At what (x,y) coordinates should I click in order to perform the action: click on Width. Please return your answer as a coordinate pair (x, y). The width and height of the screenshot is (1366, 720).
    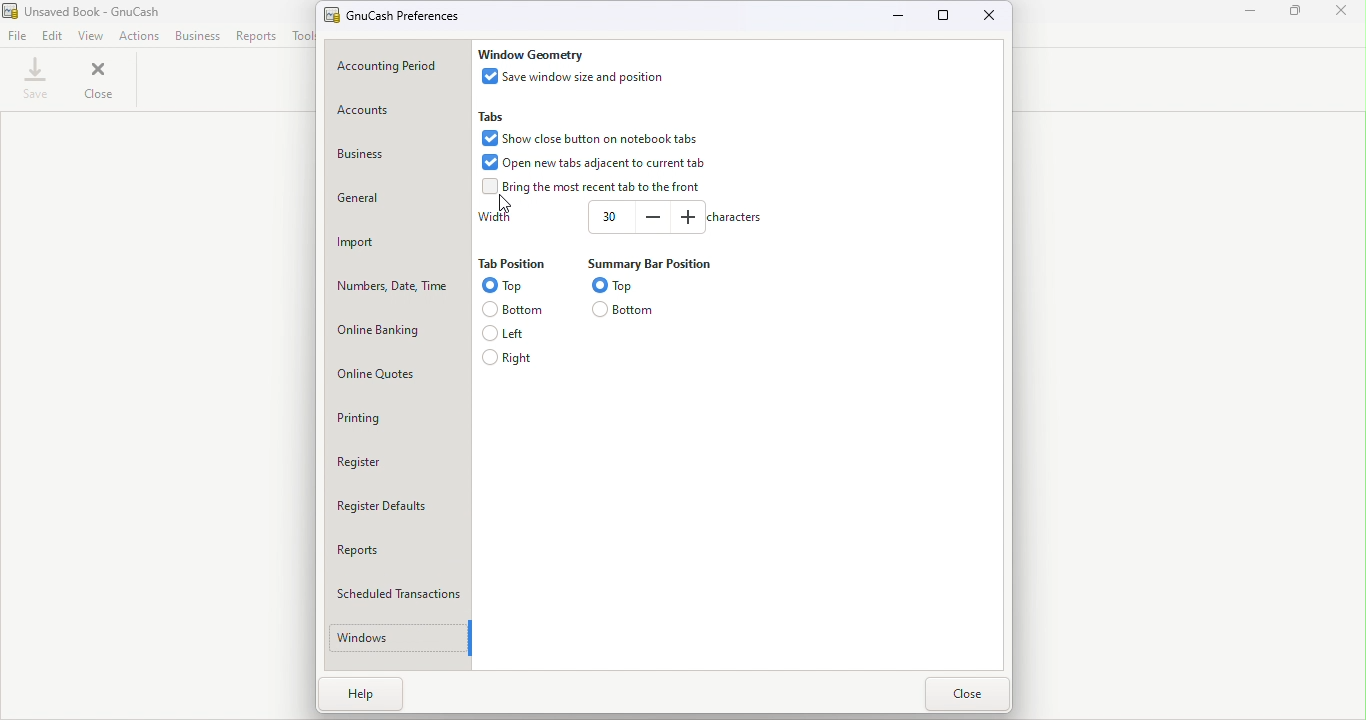
    Looking at the image, I should click on (608, 216).